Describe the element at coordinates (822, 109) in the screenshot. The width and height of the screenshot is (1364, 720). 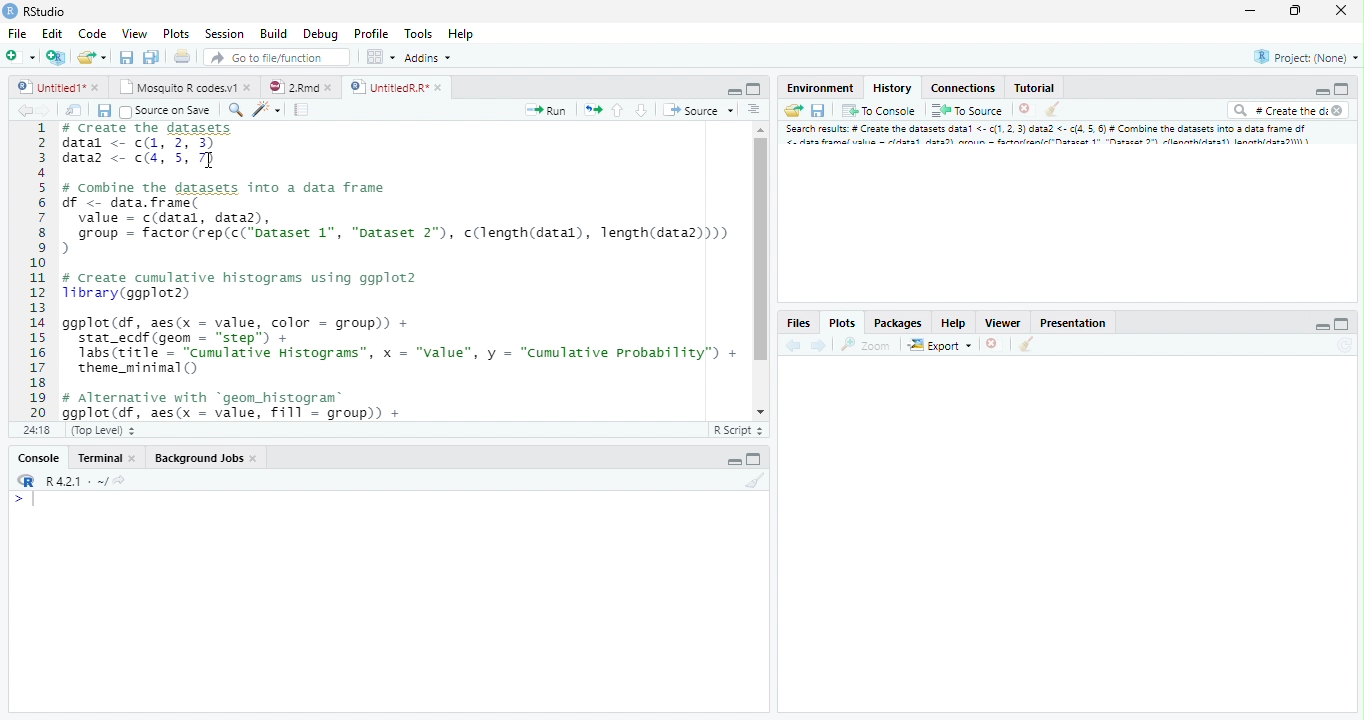
I see `Save` at that location.